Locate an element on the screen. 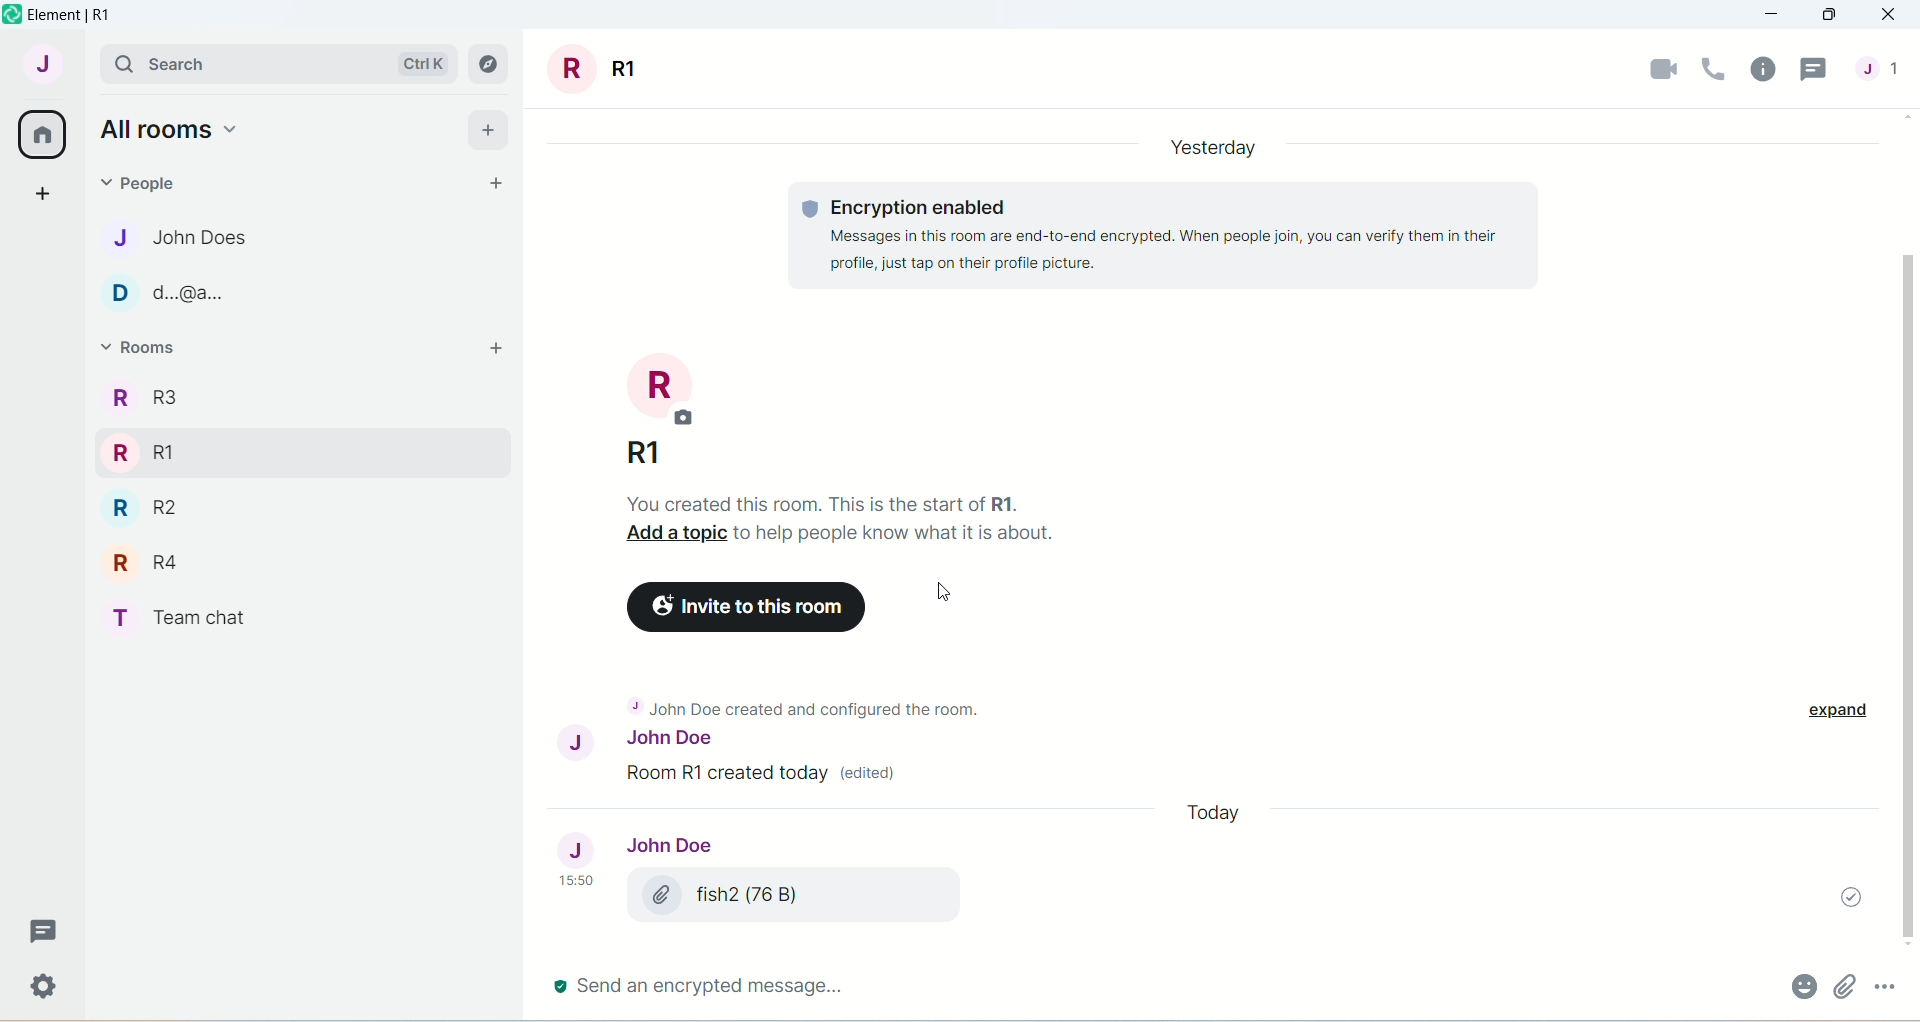 This screenshot has height=1022, width=1920. room photo is located at coordinates (665, 389).